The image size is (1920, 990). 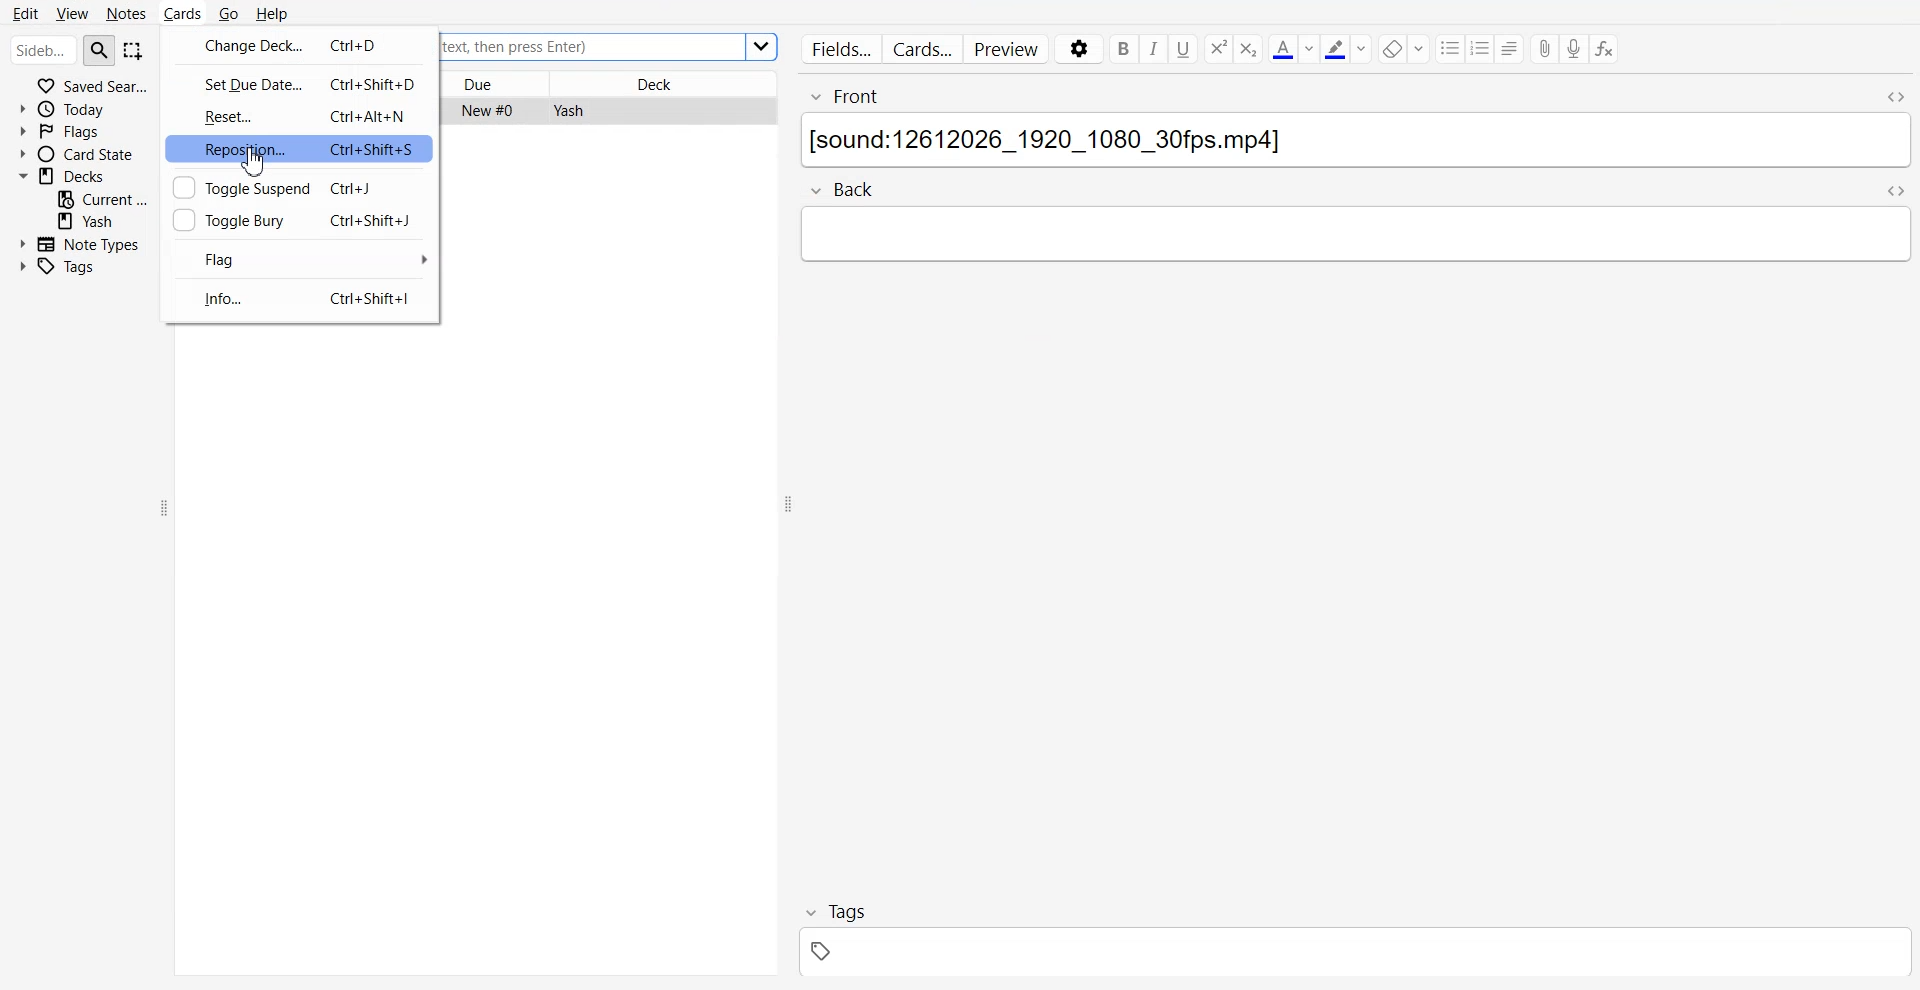 What do you see at coordinates (84, 108) in the screenshot?
I see `Today` at bounding box center [84, 108].